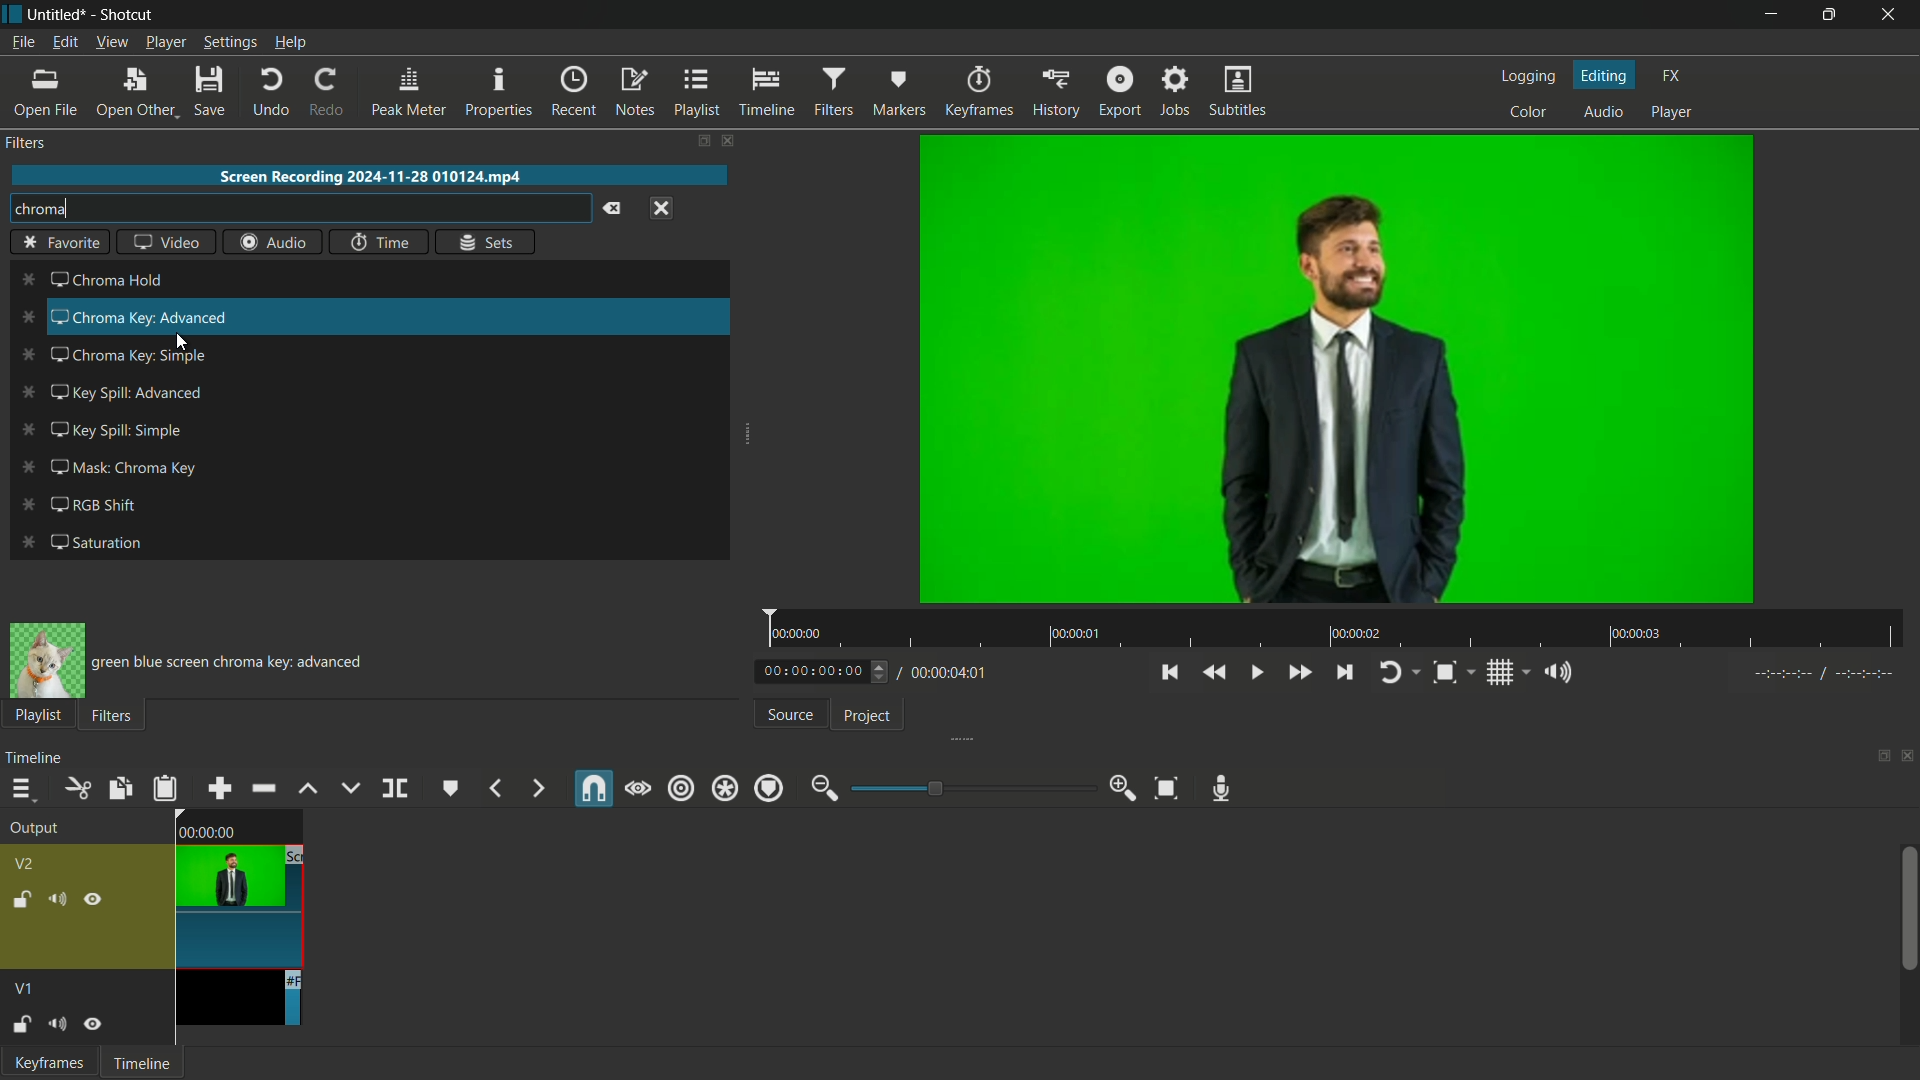  What do you see at coordinates (1888, 11) in the screenshot?
I see `Close` at bounding box center [1888, 11].